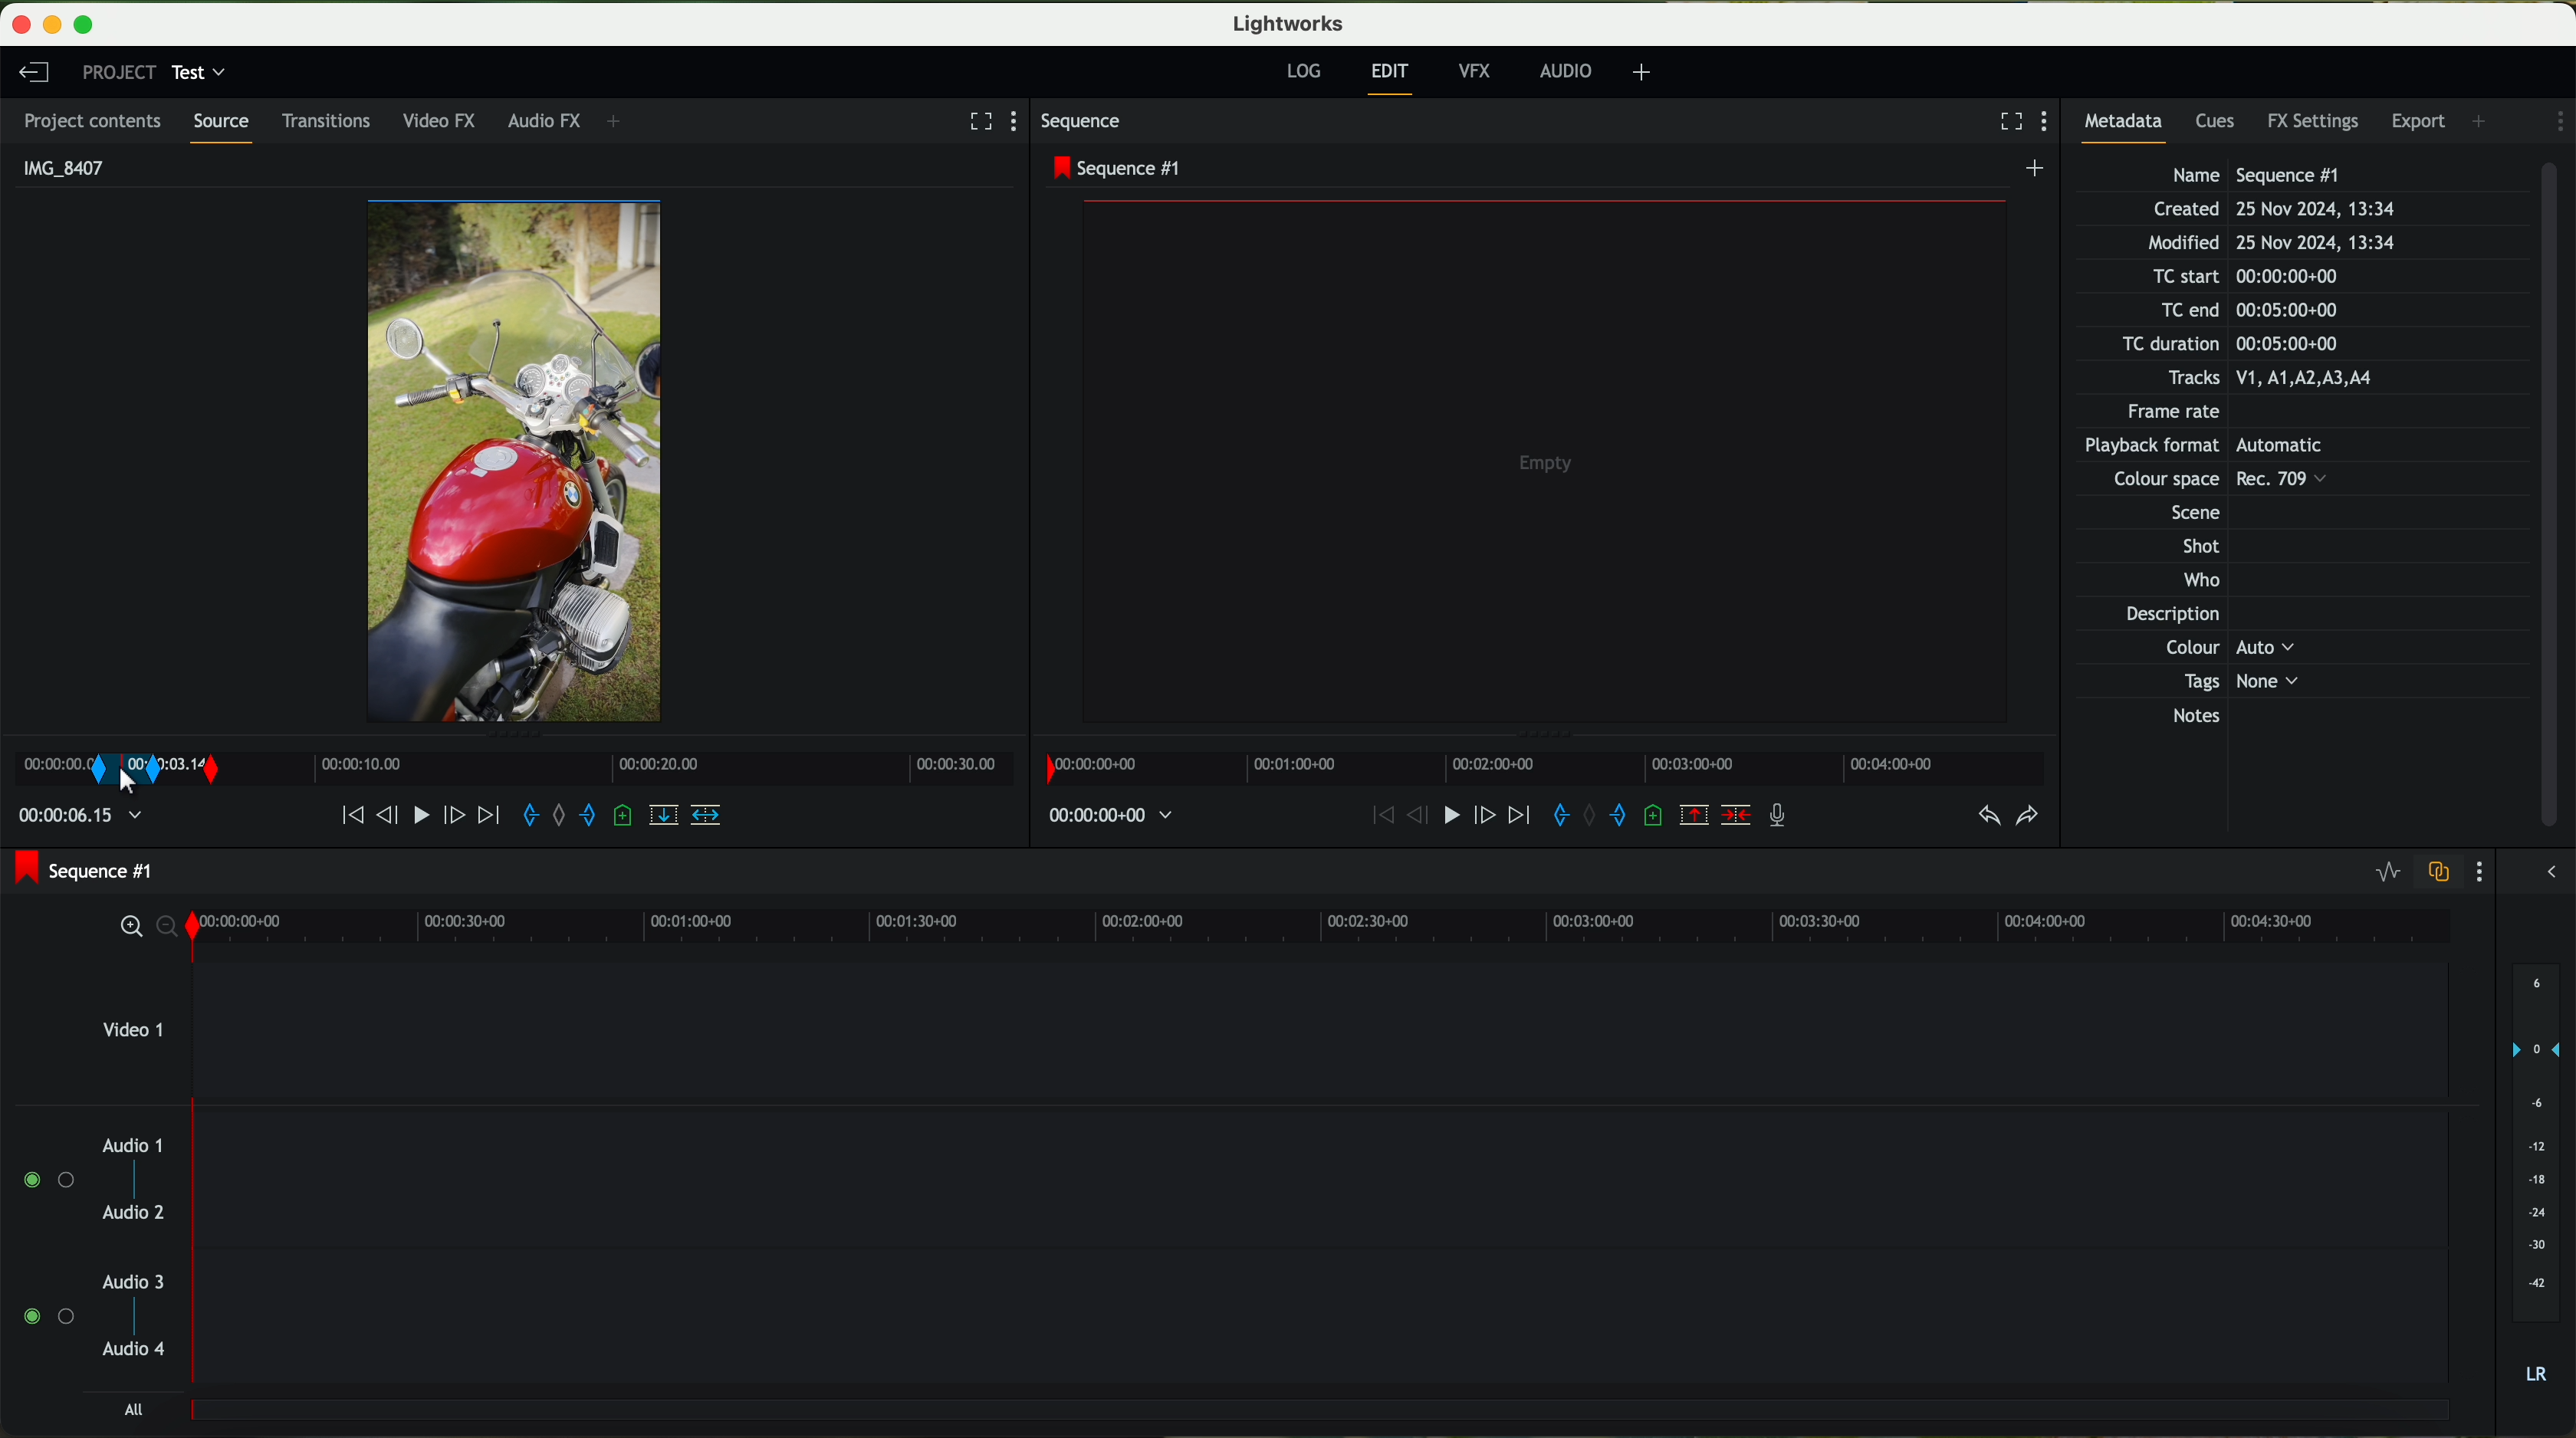  Describe the element at coordinates (130, 782) in the screenshot. I see `right click` at that location.